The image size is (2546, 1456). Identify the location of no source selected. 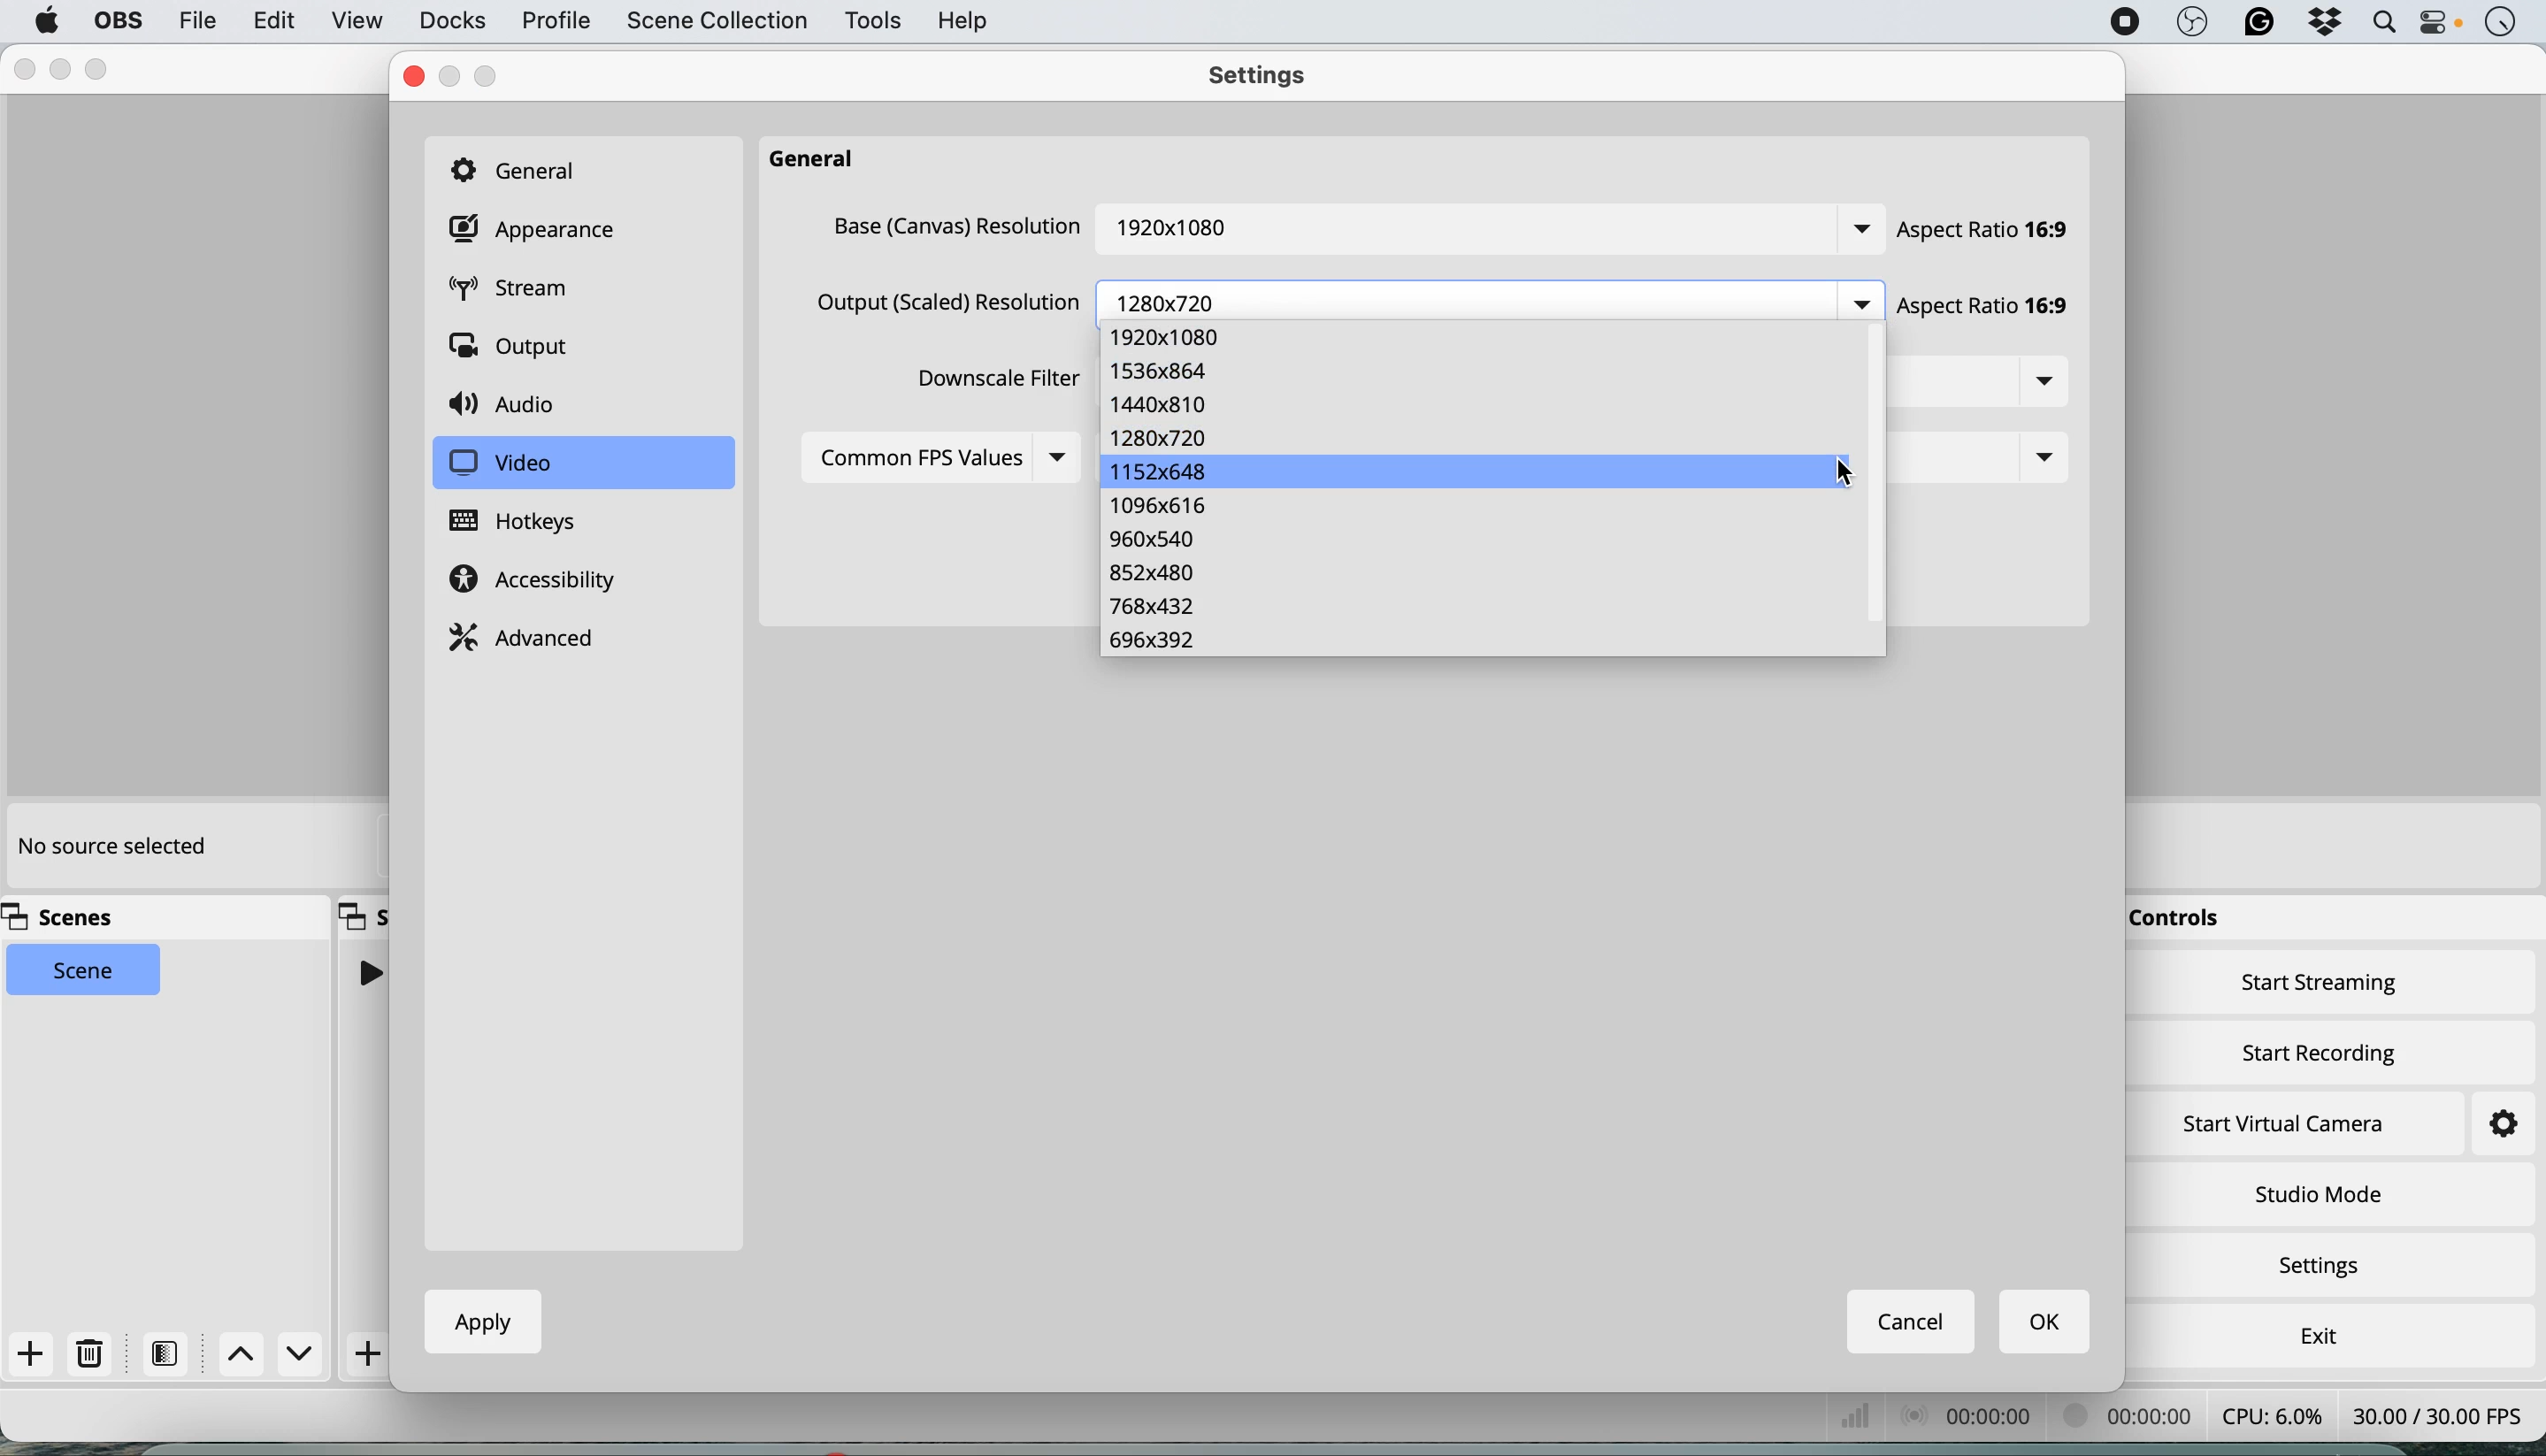
(110, 848).